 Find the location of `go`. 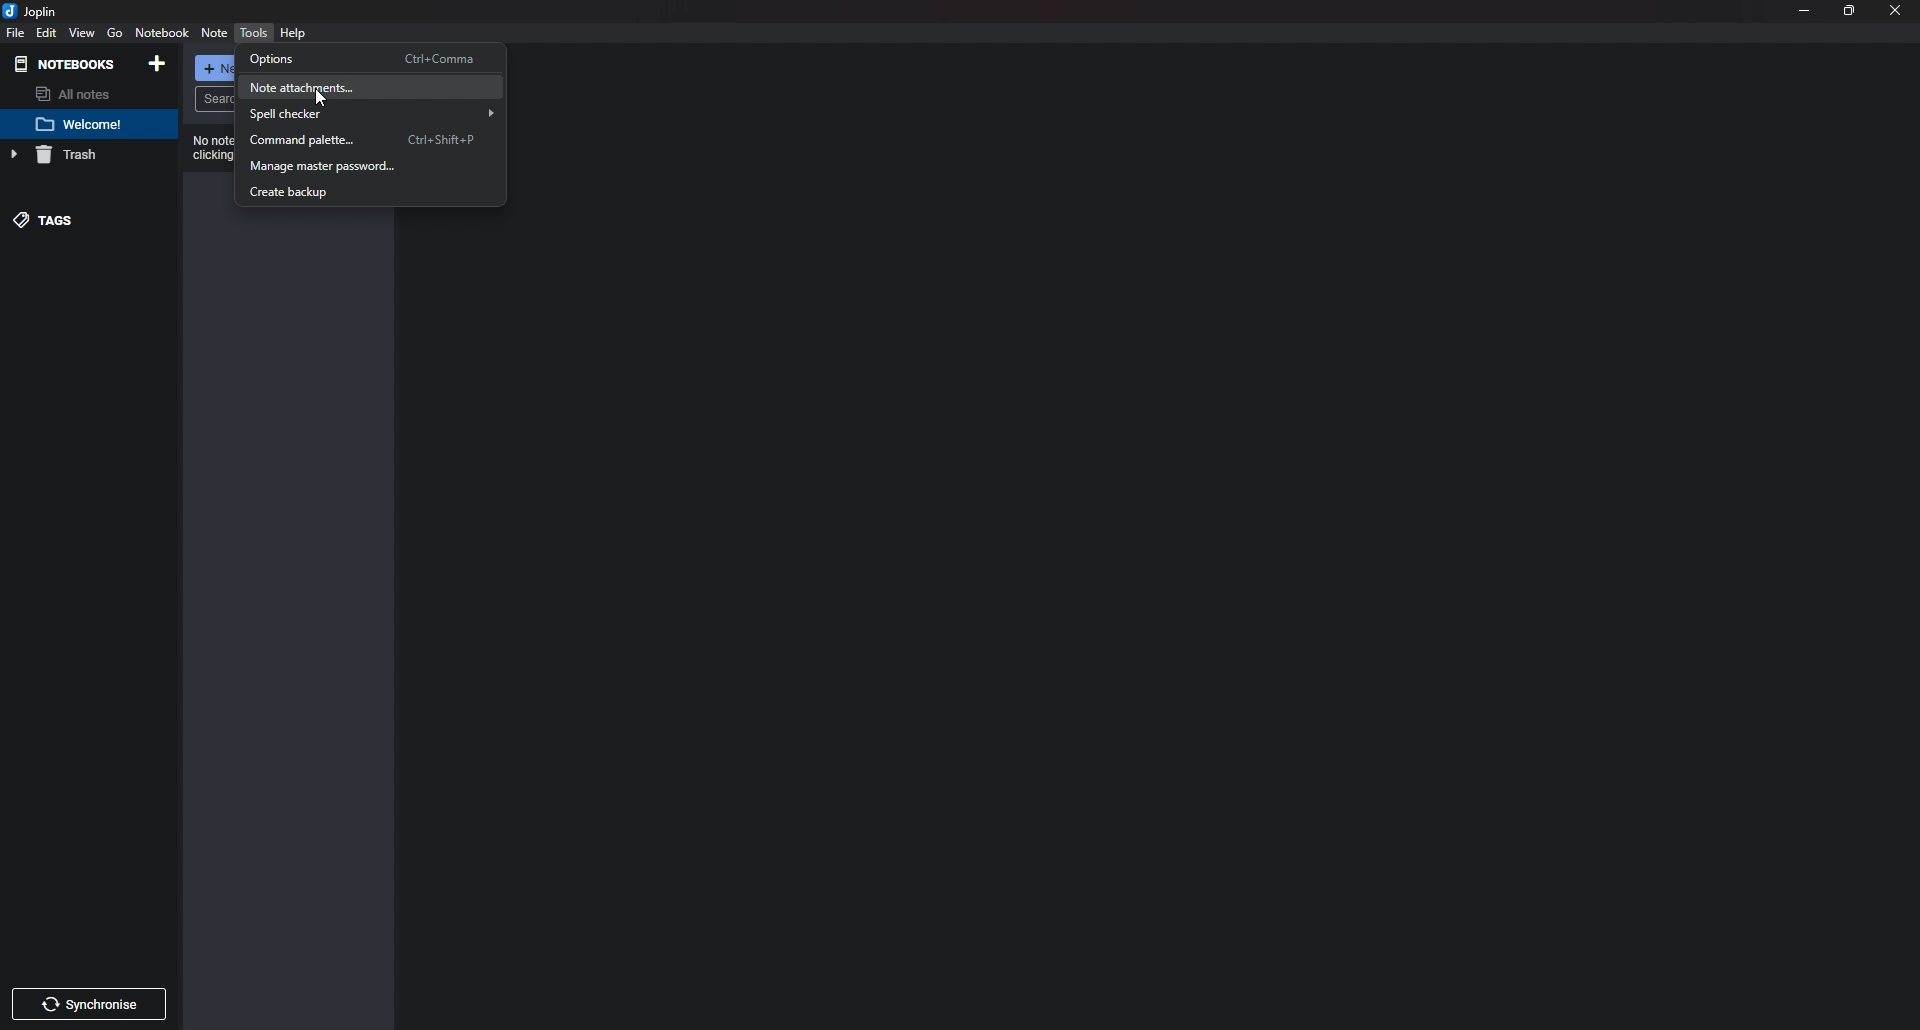

go is located at coordinates (113, 33).